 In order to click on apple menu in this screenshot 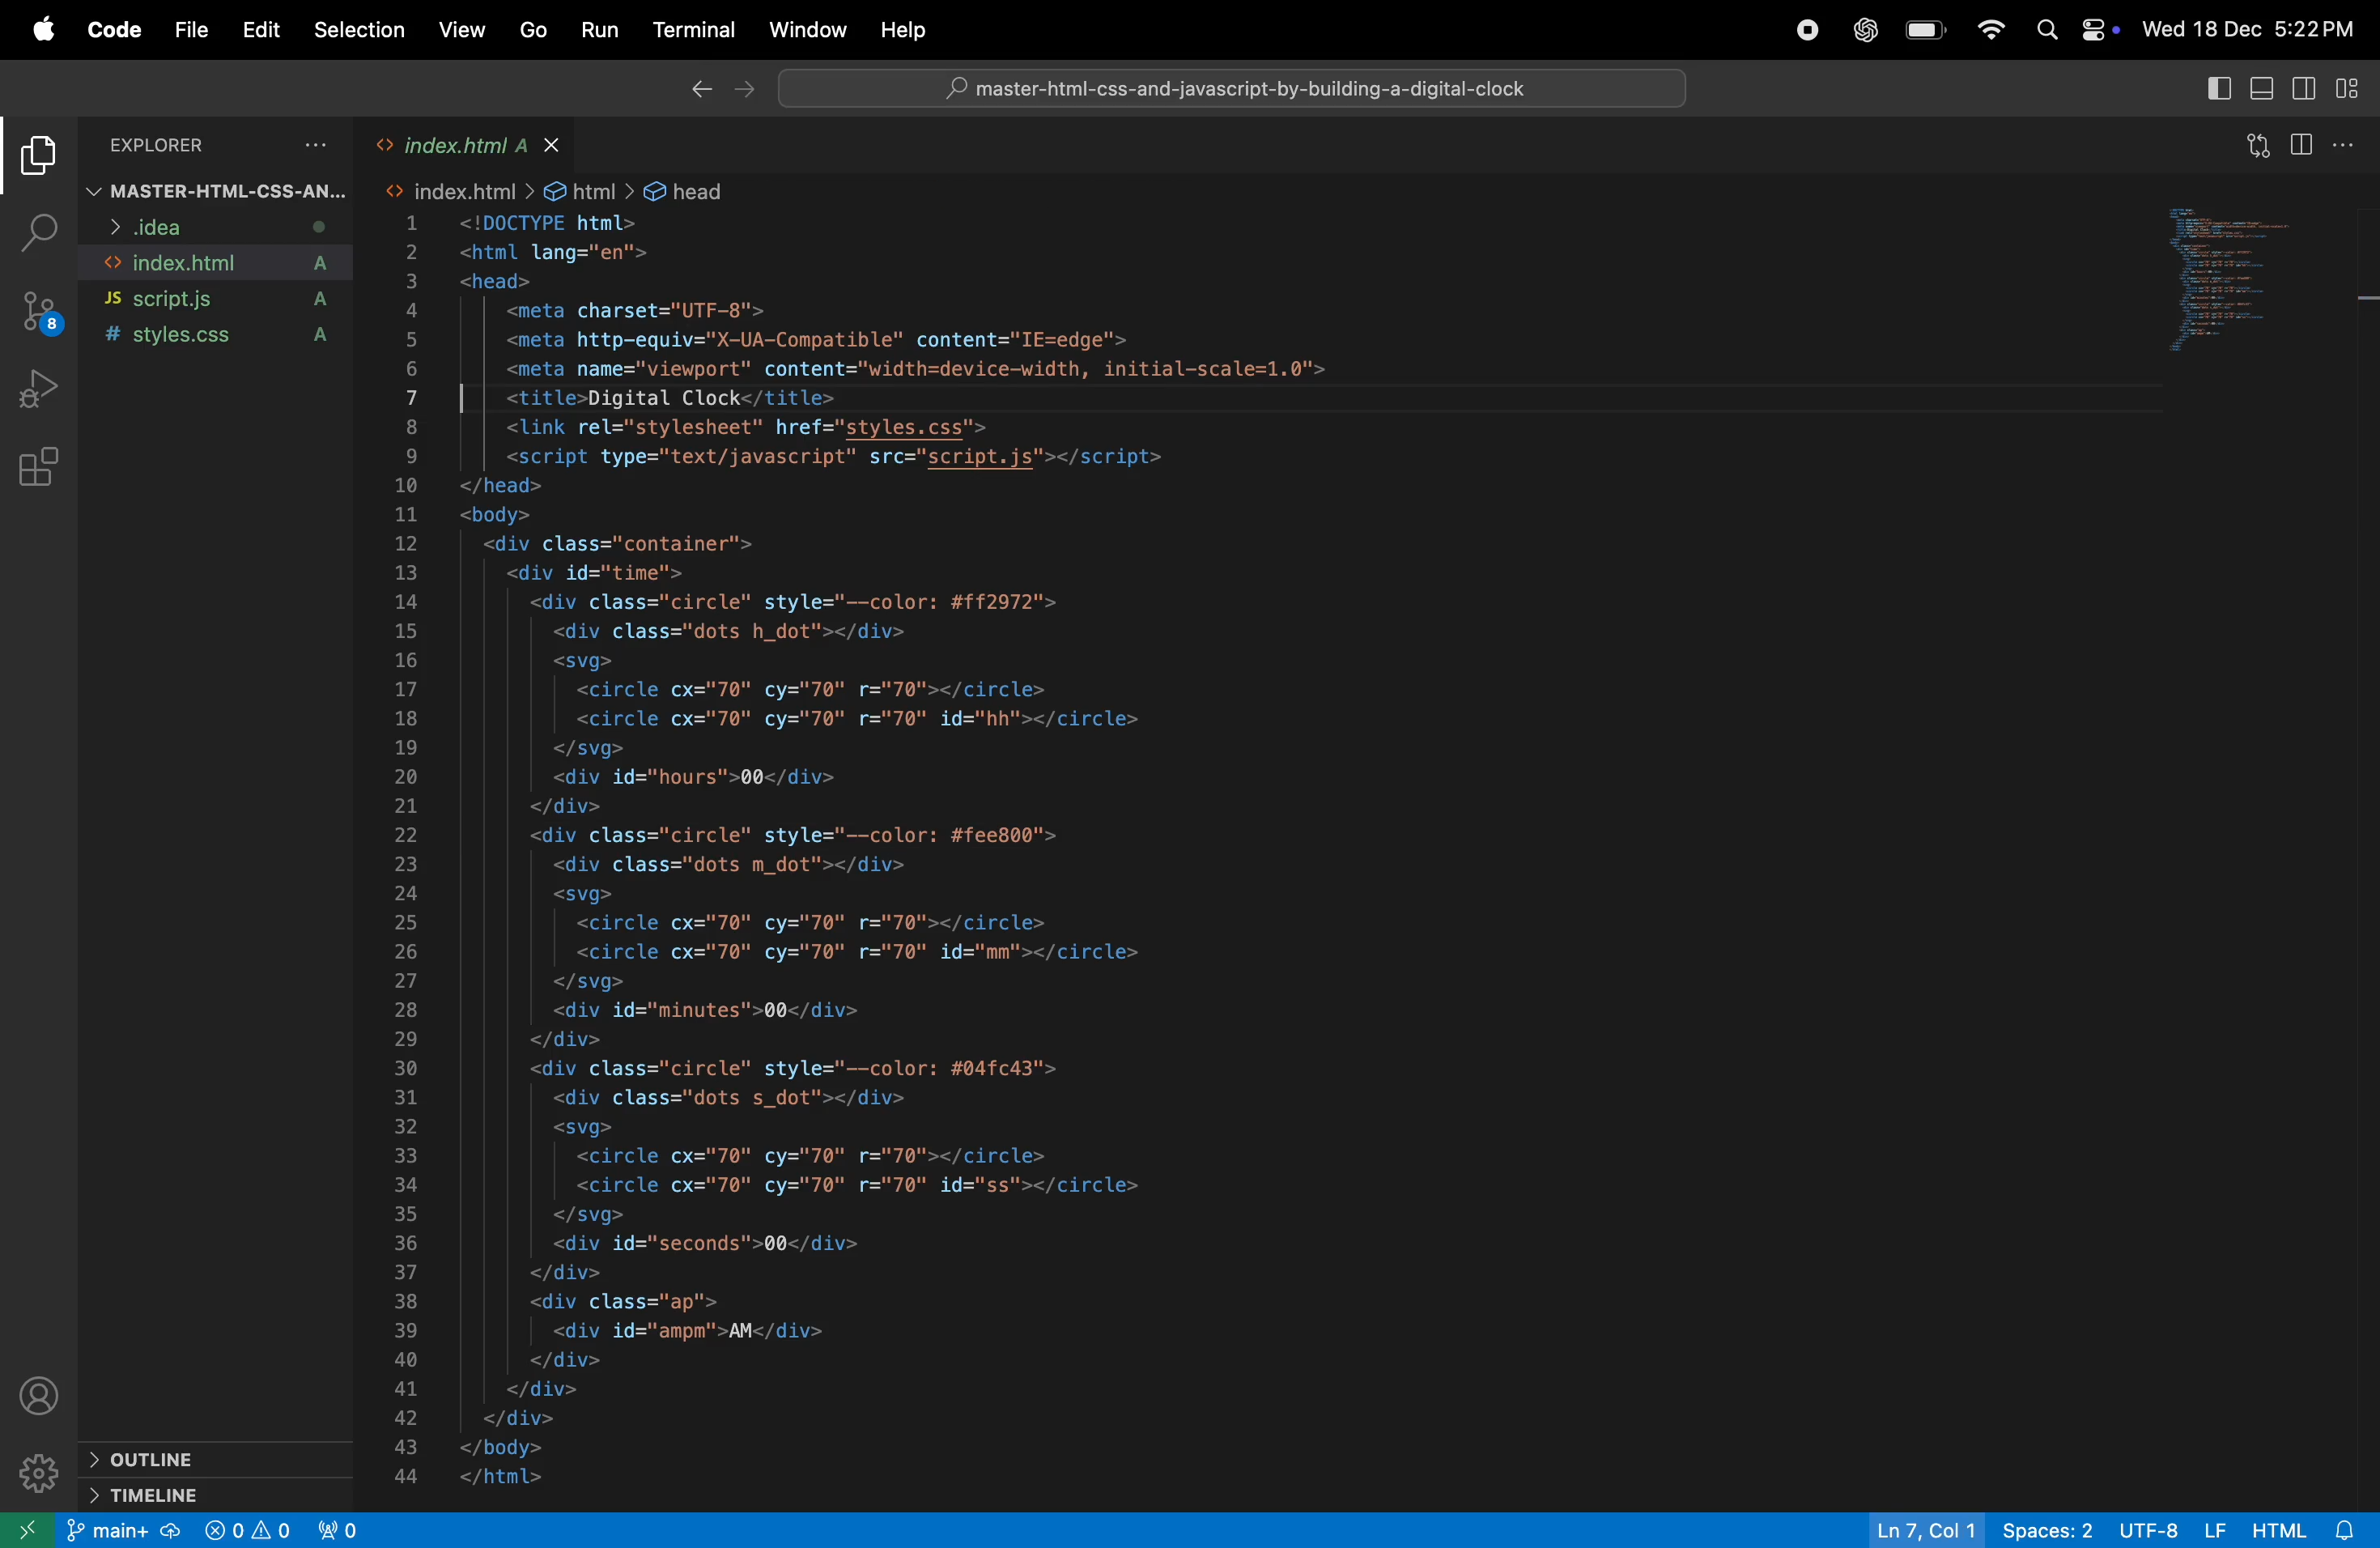, I will do `click(38, 30)`.